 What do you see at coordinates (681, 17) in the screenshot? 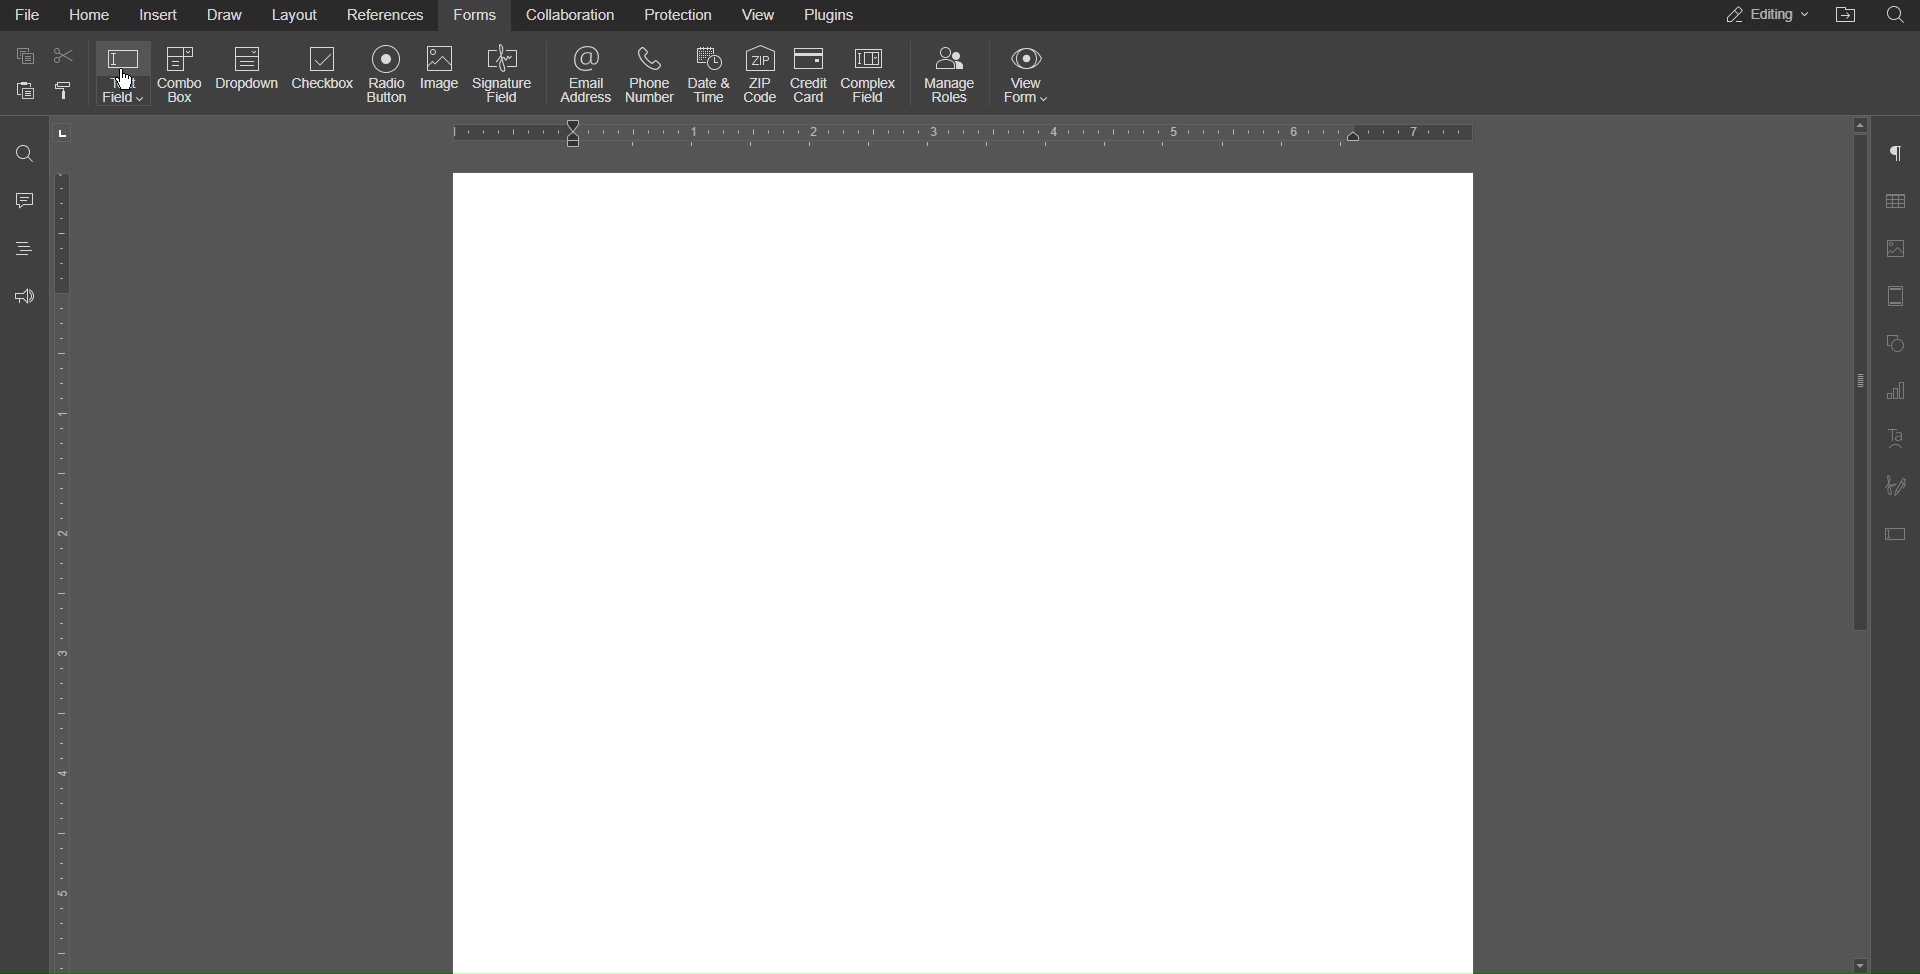
I see `Protection` at bounding box center [681, 17].